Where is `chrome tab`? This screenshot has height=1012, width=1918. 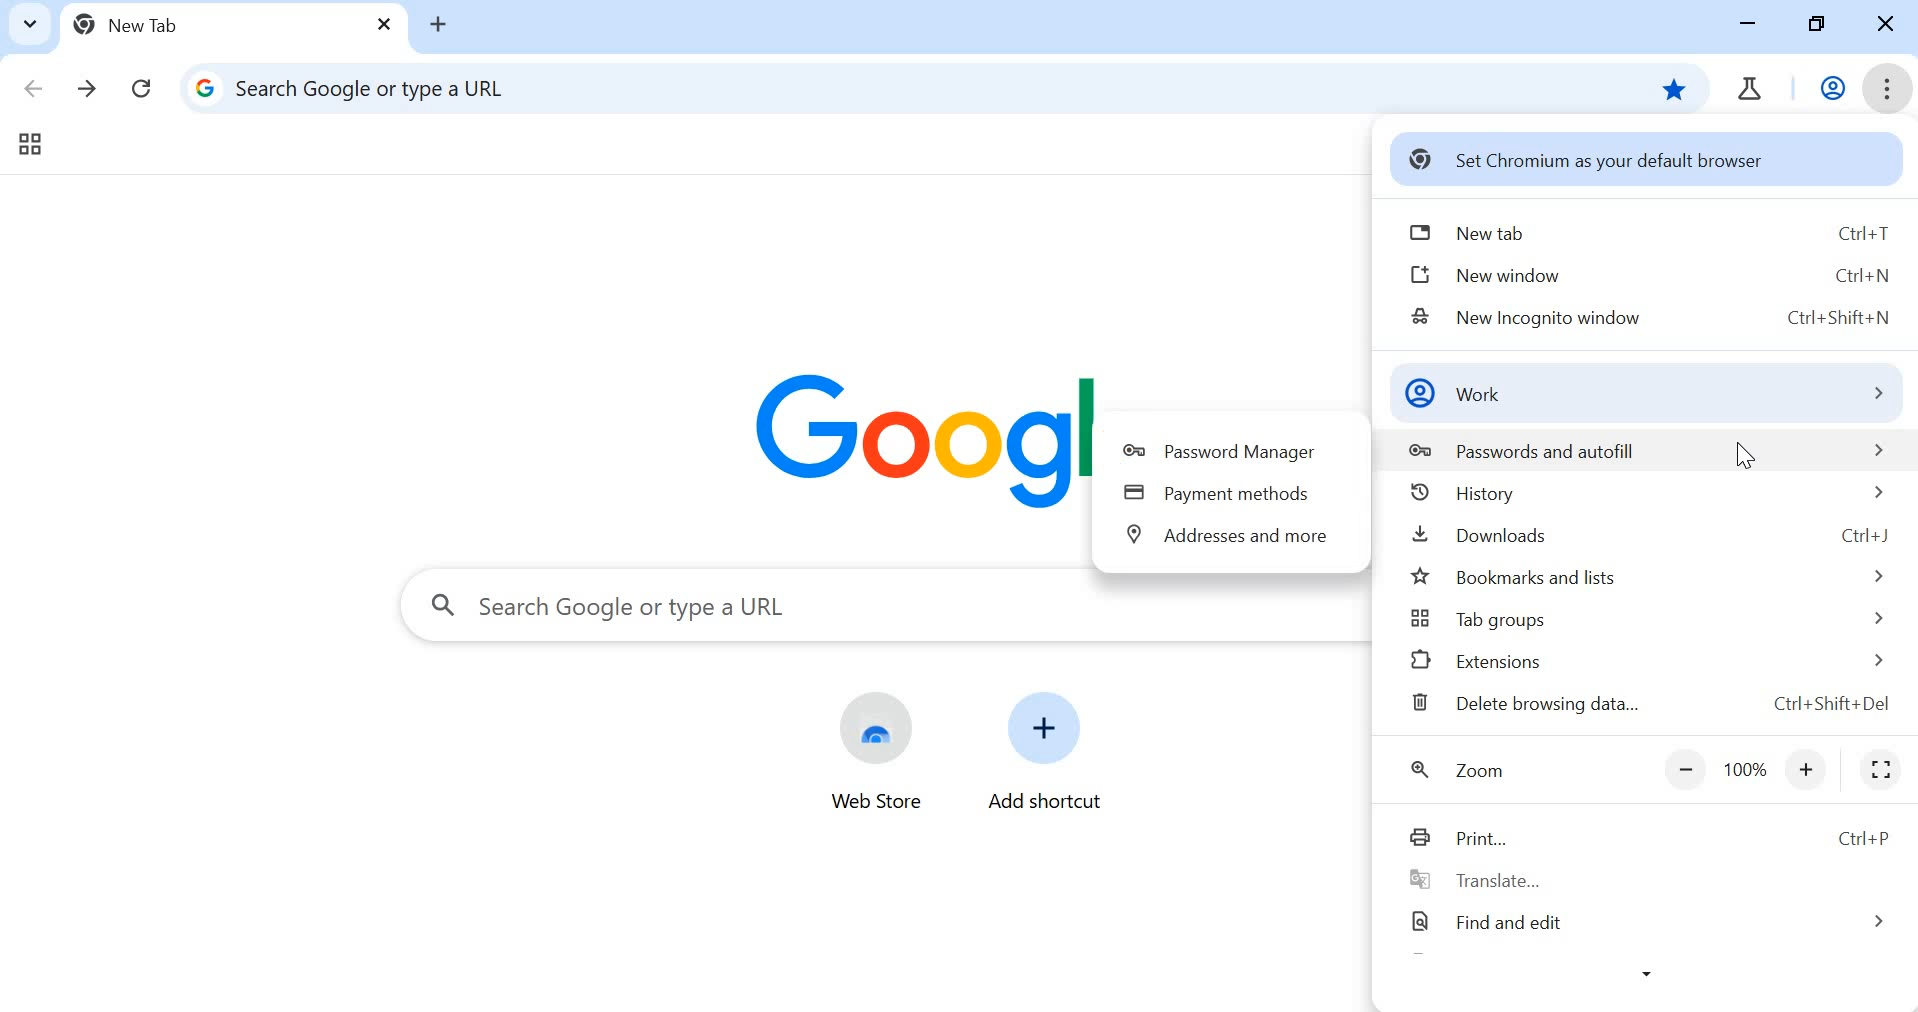
chrome tab is located at coordinates (1750, 87).